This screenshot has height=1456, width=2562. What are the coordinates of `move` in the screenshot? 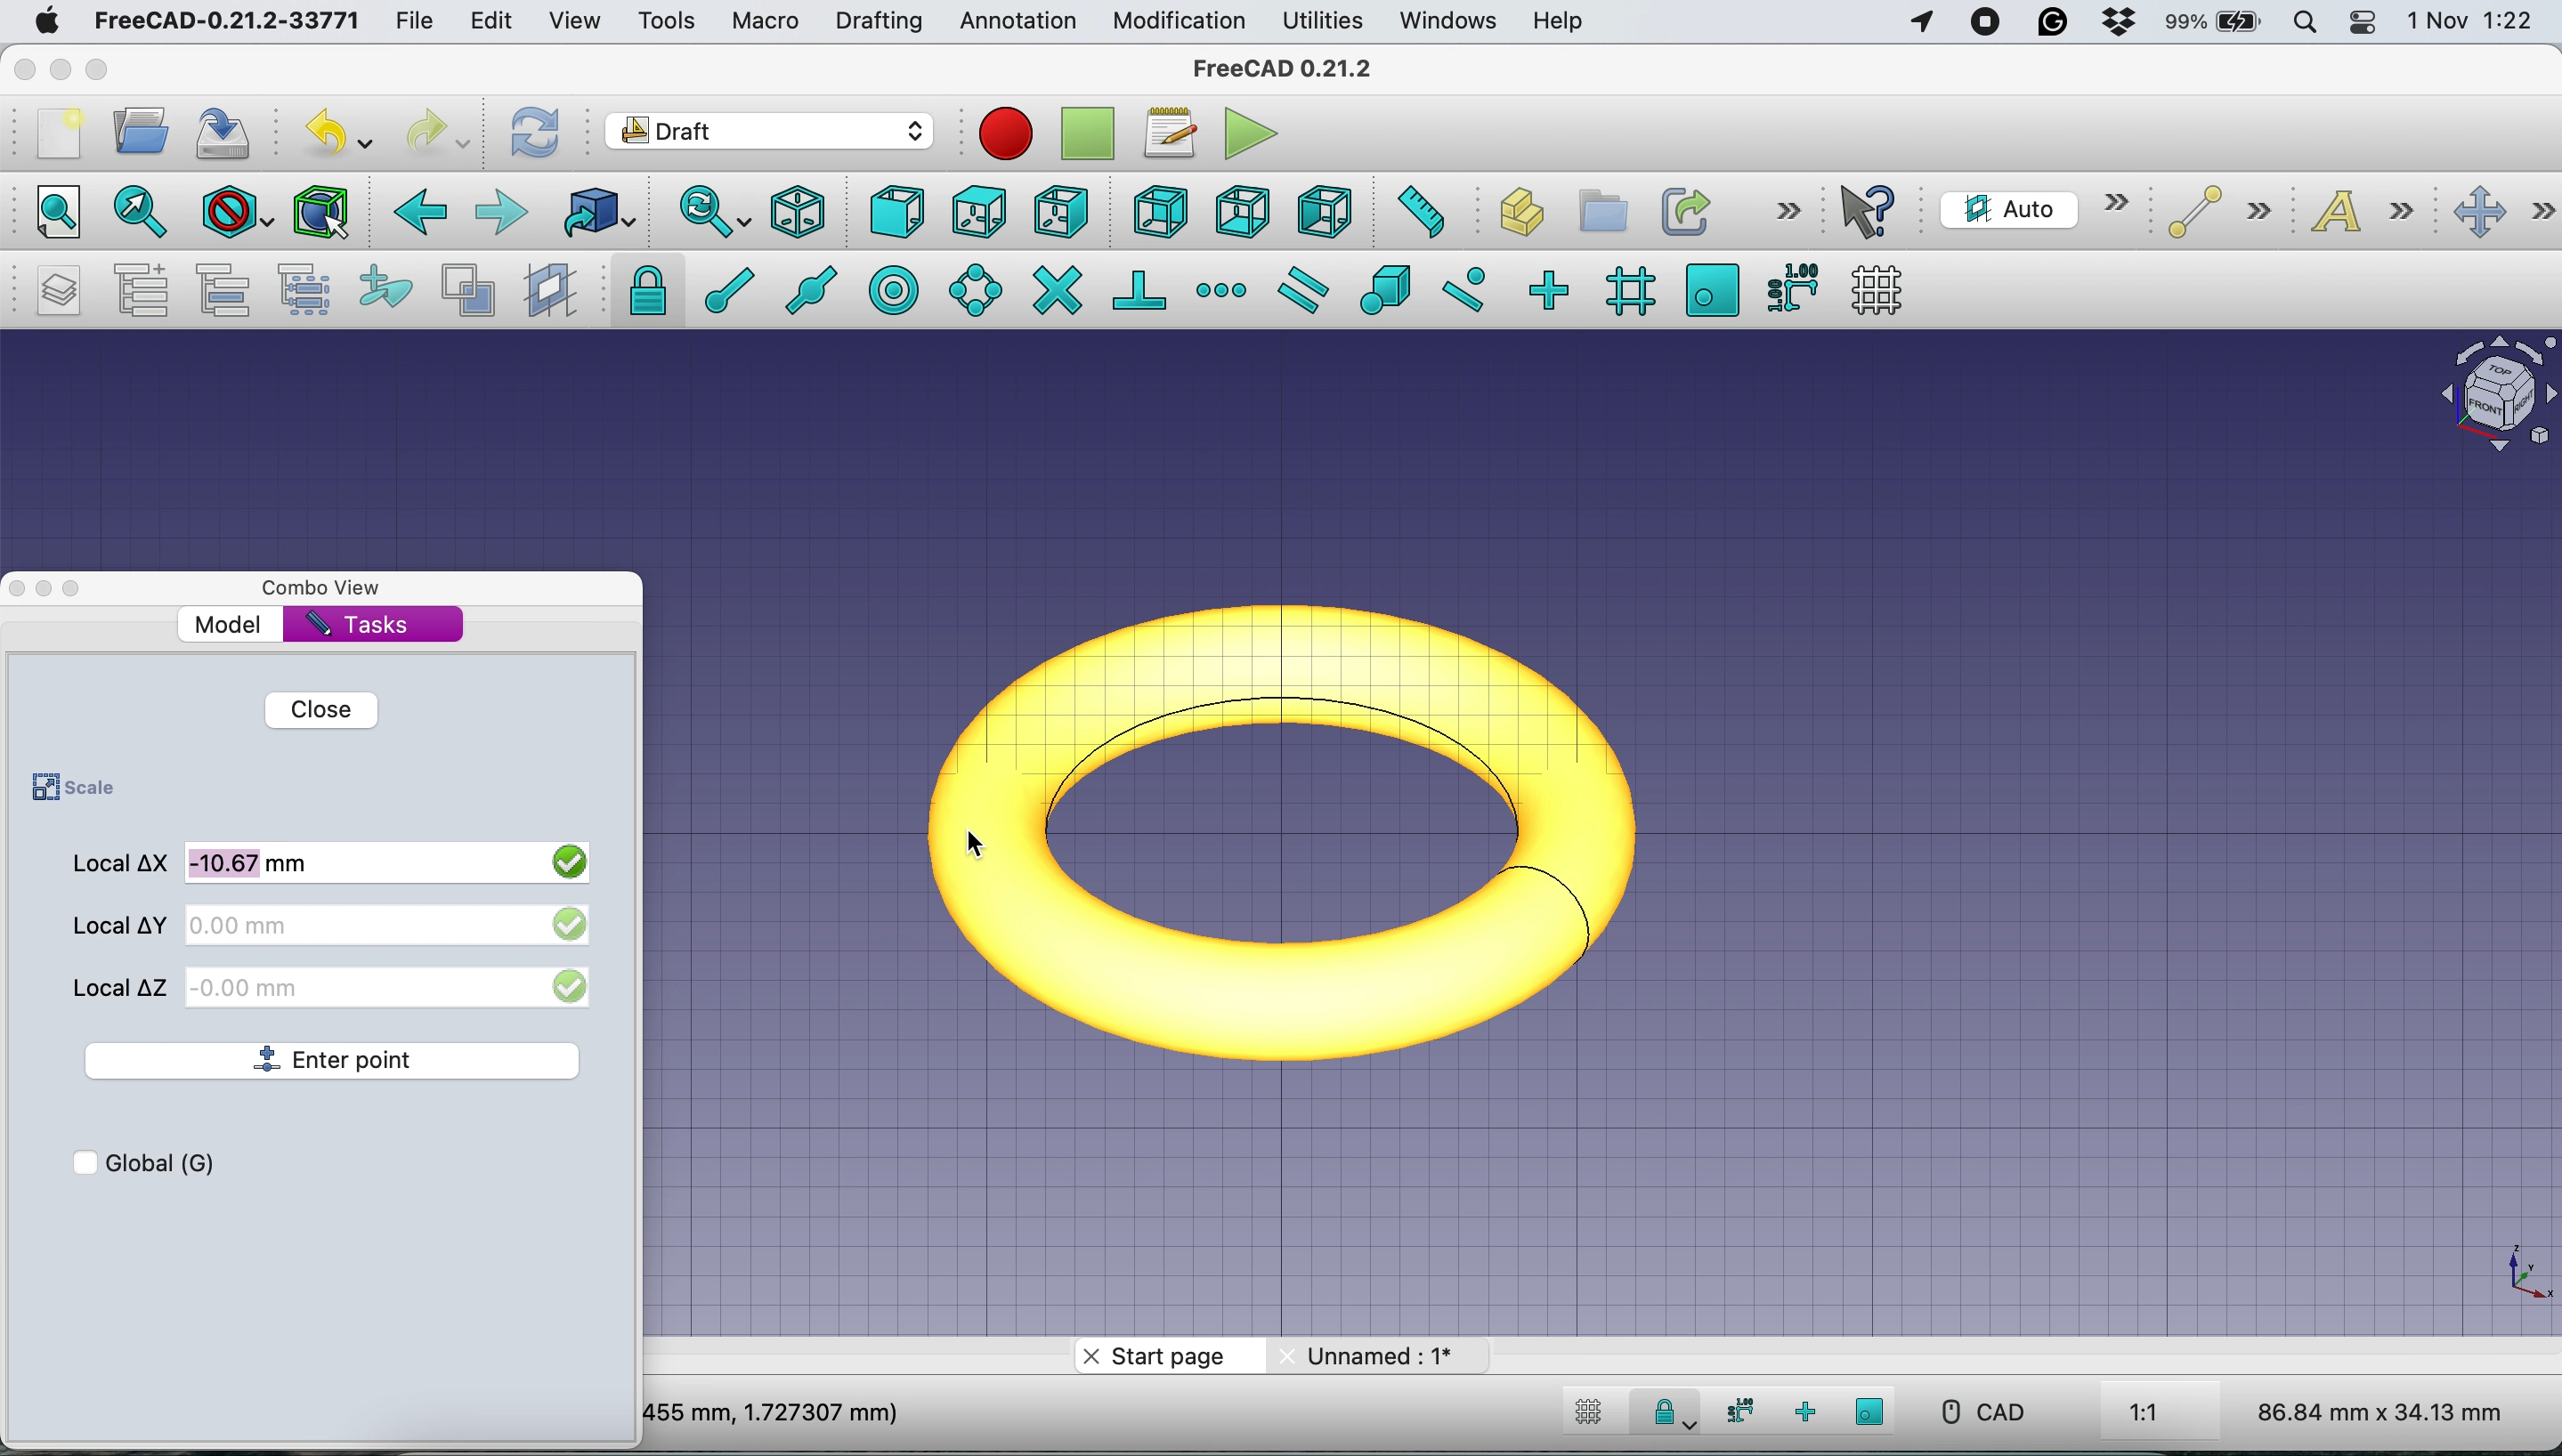 It's located at (2503, 213).